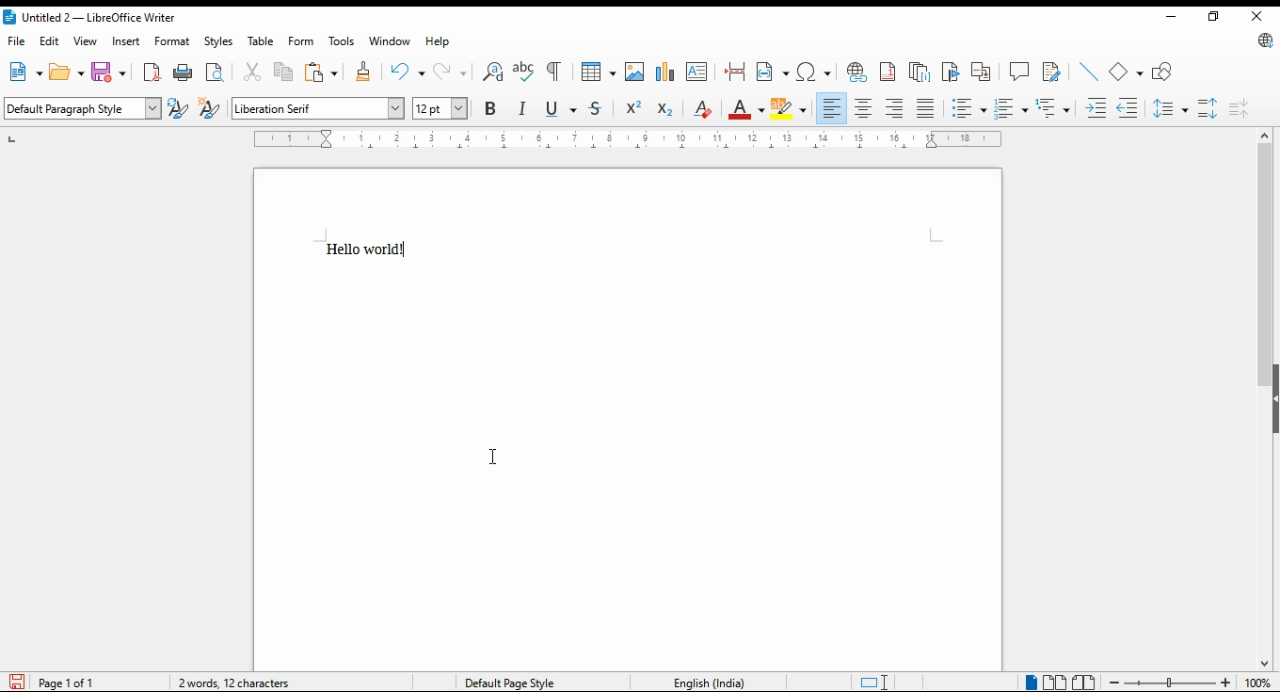  What do you see at coordinates (211, 109) in the screenshot?
I see `create new style from selection` at bounding box center [211, 109].